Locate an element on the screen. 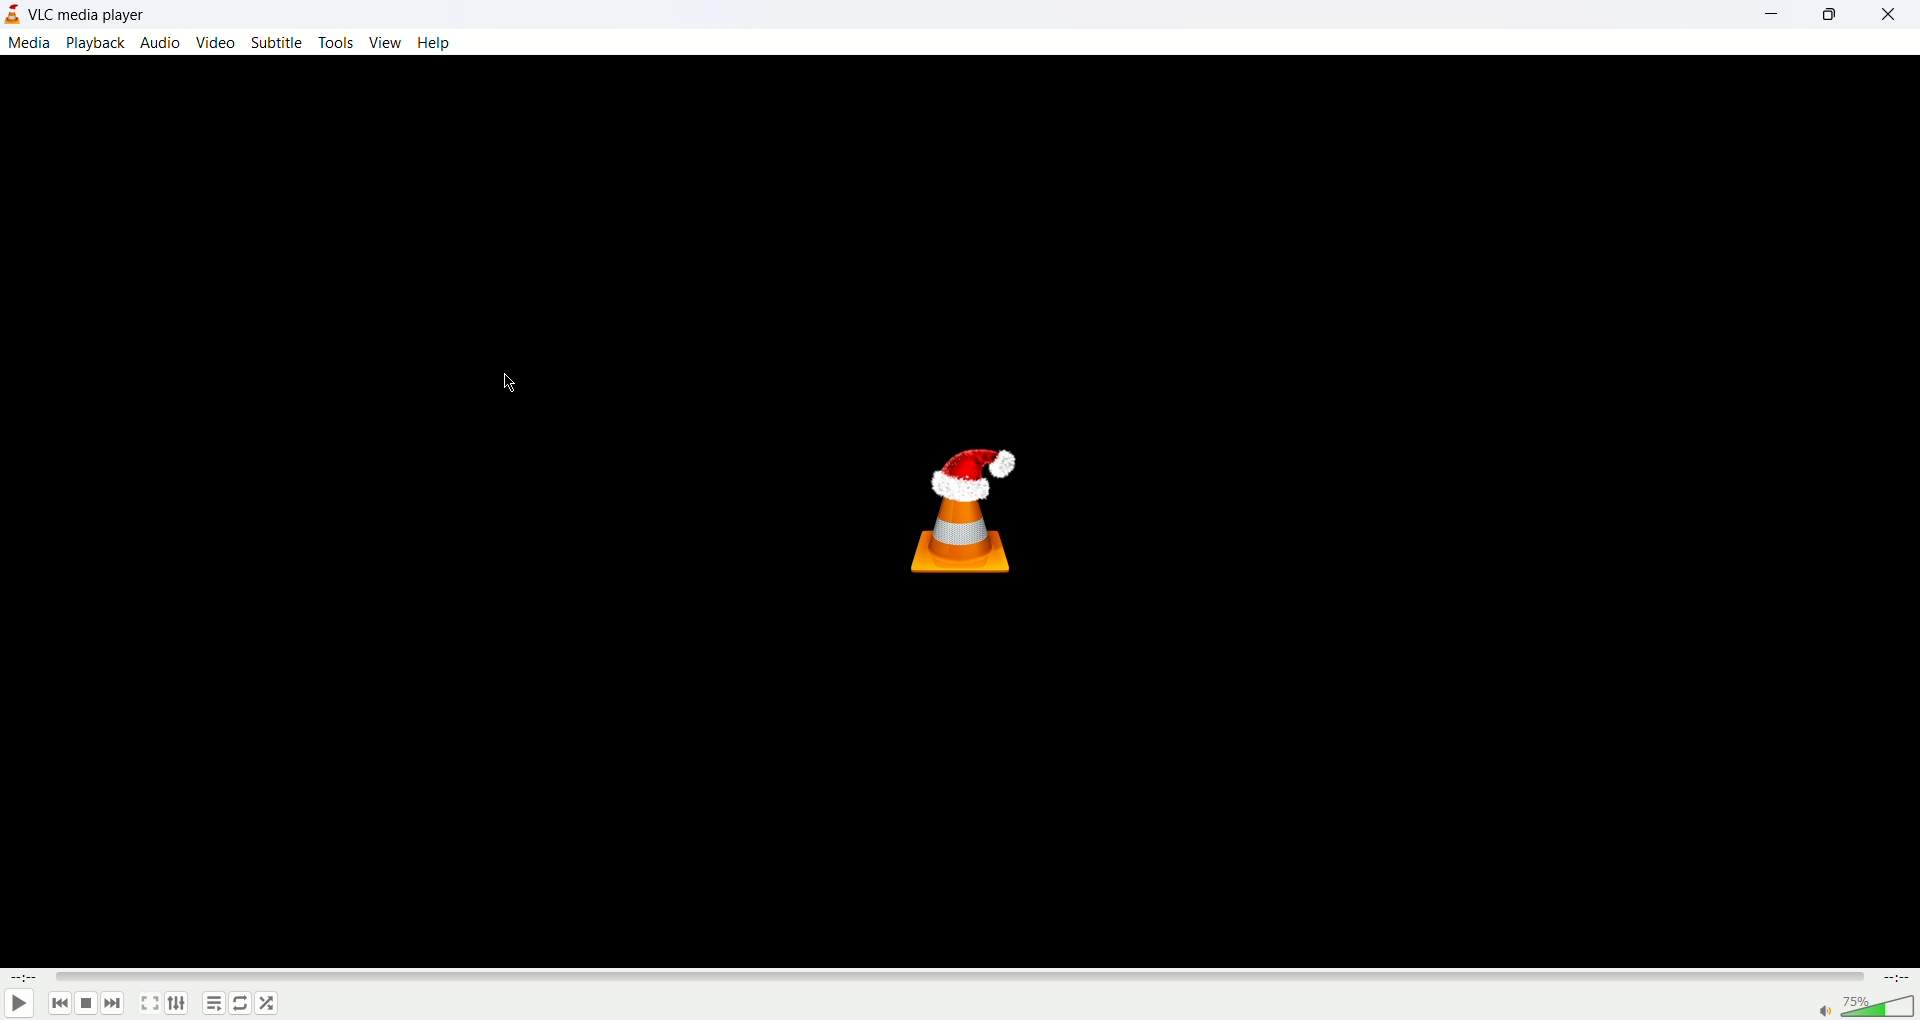  extended settings is located at coordinates (175, 1004).